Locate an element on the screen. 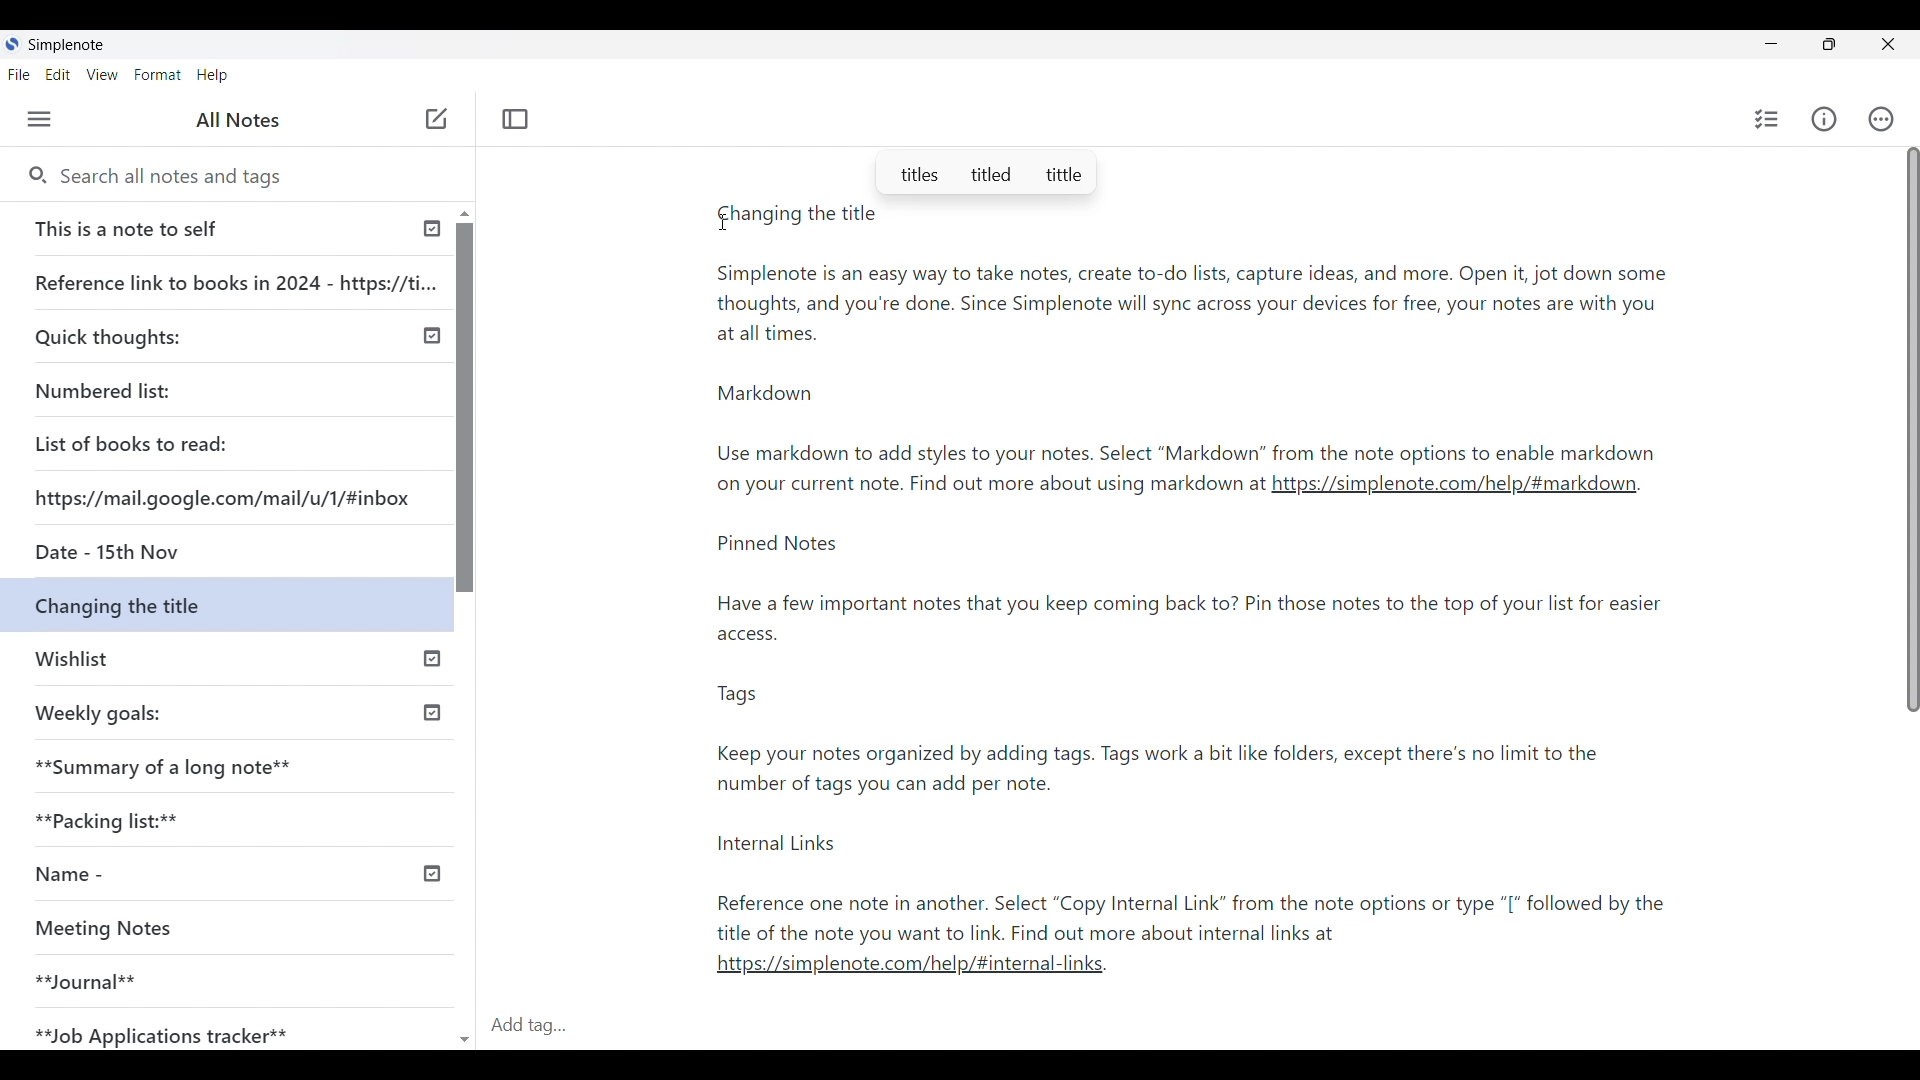 This screenshot has width=1920, height=1080. Numbered list is located at coordinates (108, 392).